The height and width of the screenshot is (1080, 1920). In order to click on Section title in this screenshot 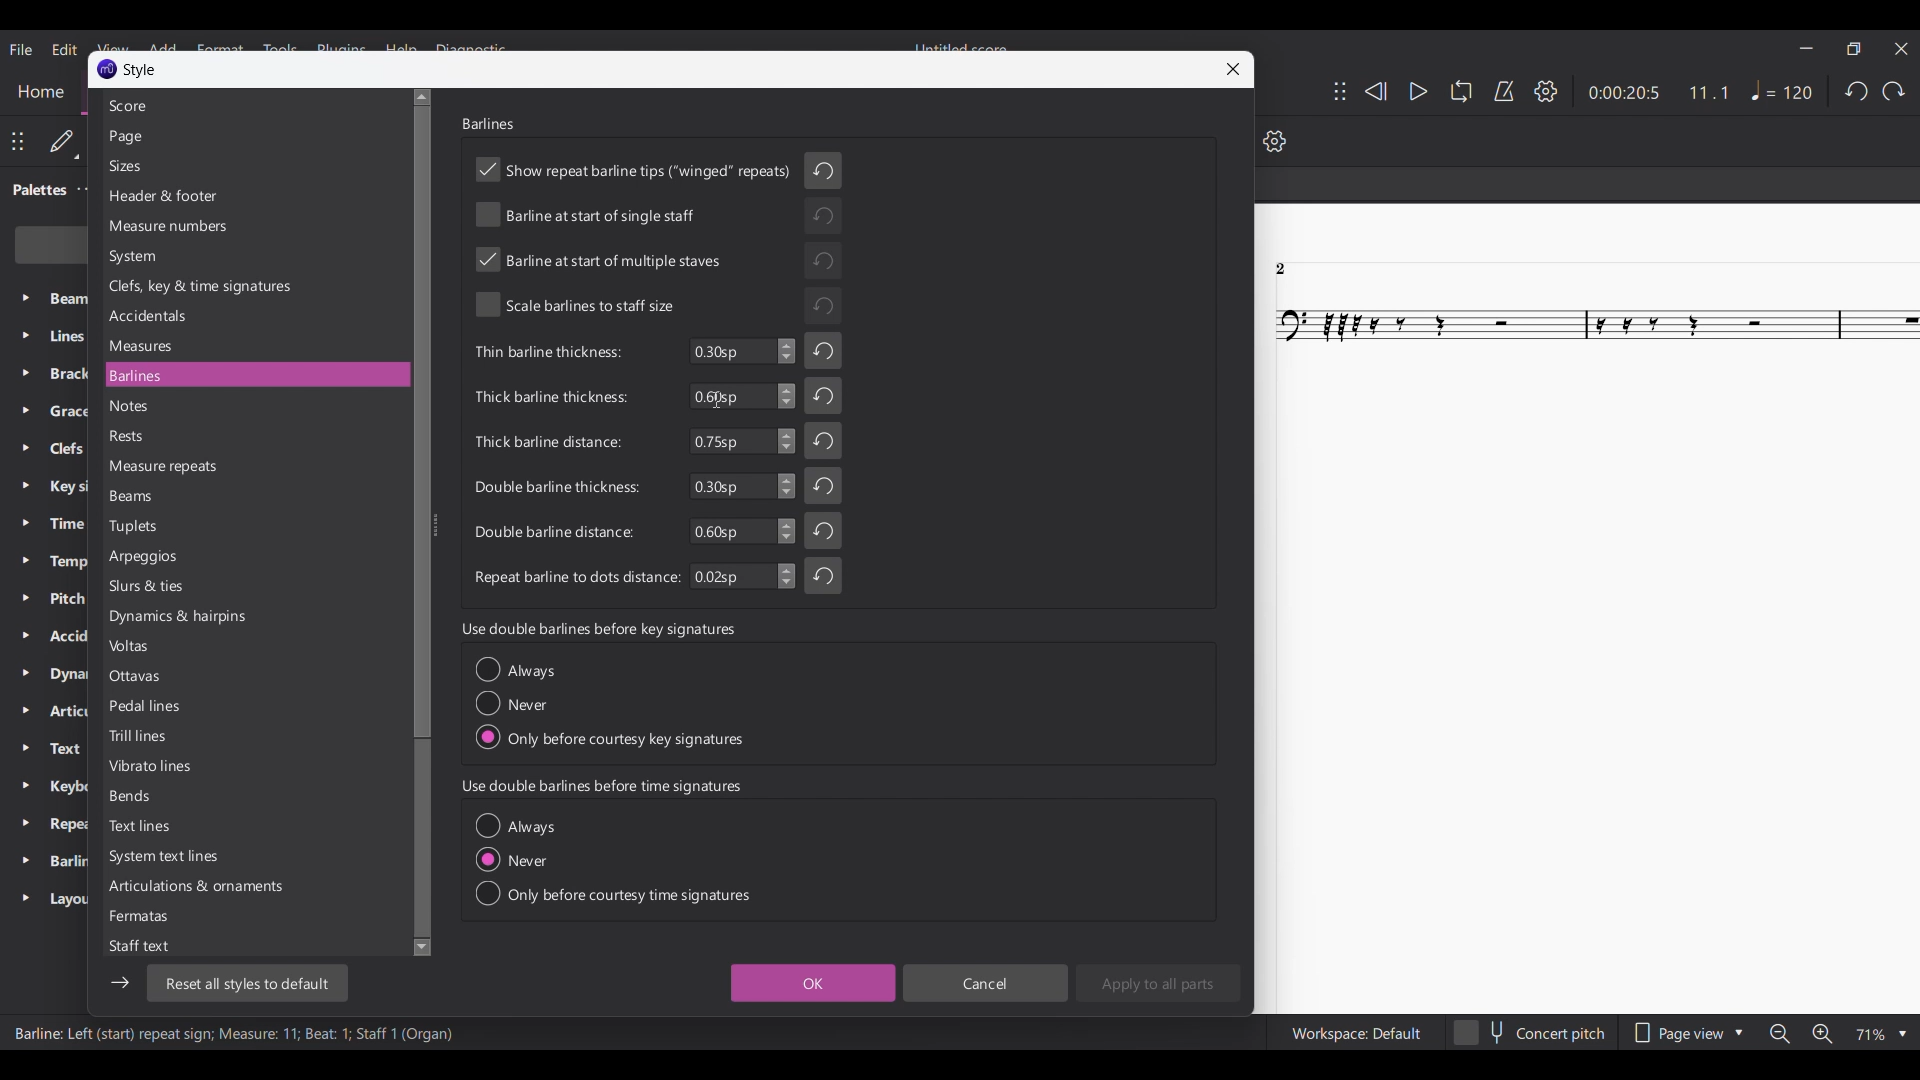, I will do `click(488, 123)`.